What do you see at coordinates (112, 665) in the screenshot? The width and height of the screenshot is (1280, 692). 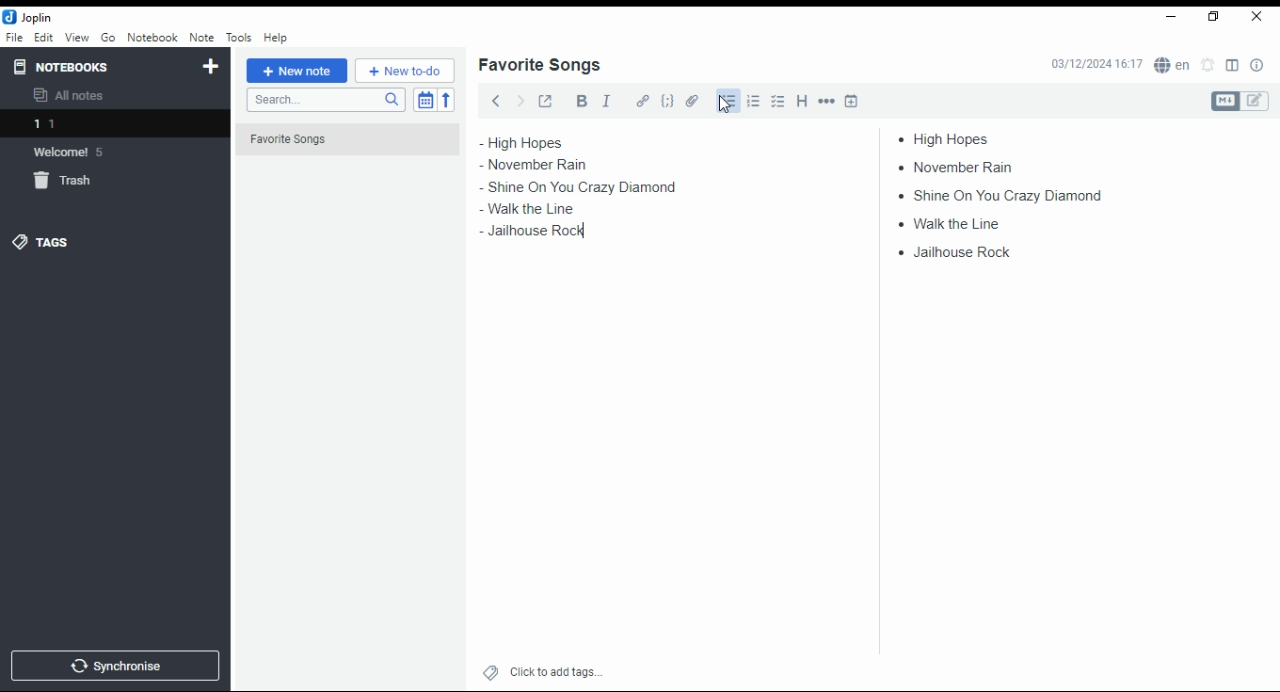 I see `synchronise` at bounding box center [112, 665].